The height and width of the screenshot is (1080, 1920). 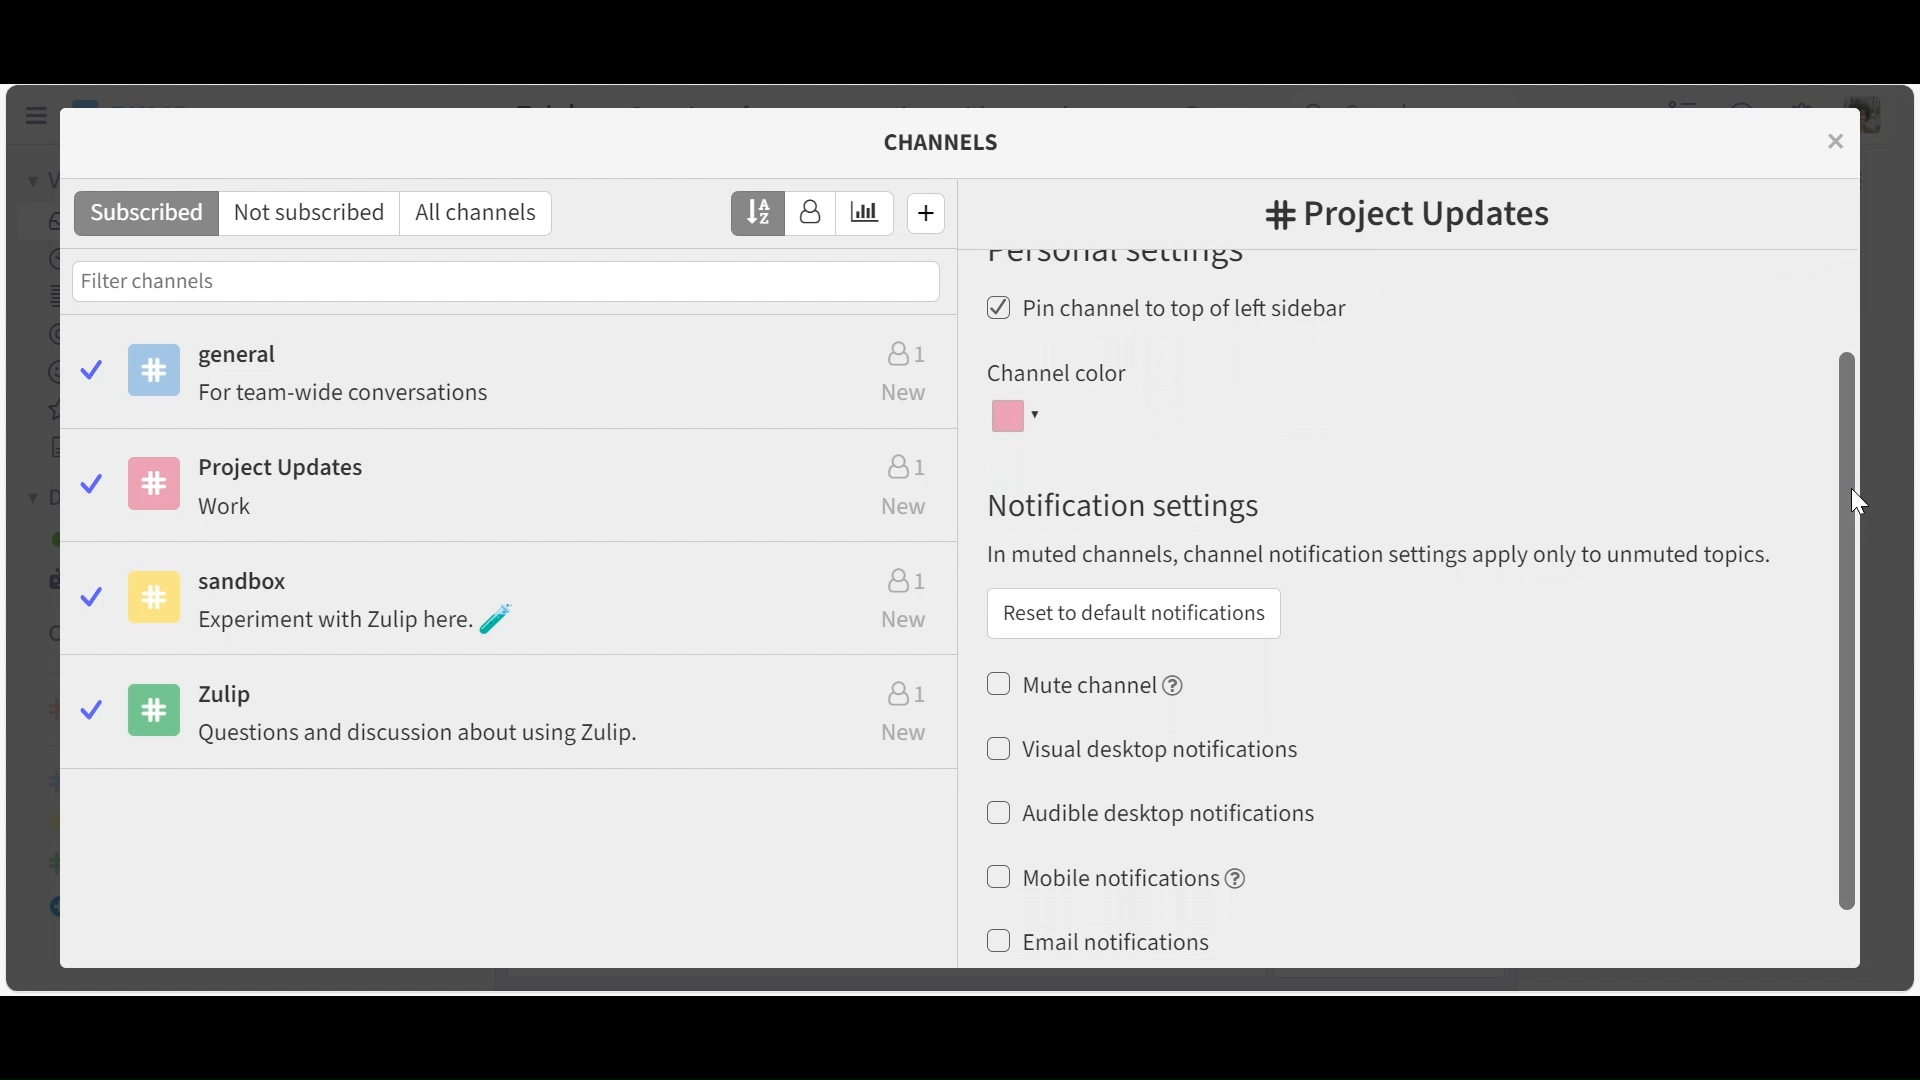 I want to click on (un)select Mobile notiications, so click(x=1114, y=877).